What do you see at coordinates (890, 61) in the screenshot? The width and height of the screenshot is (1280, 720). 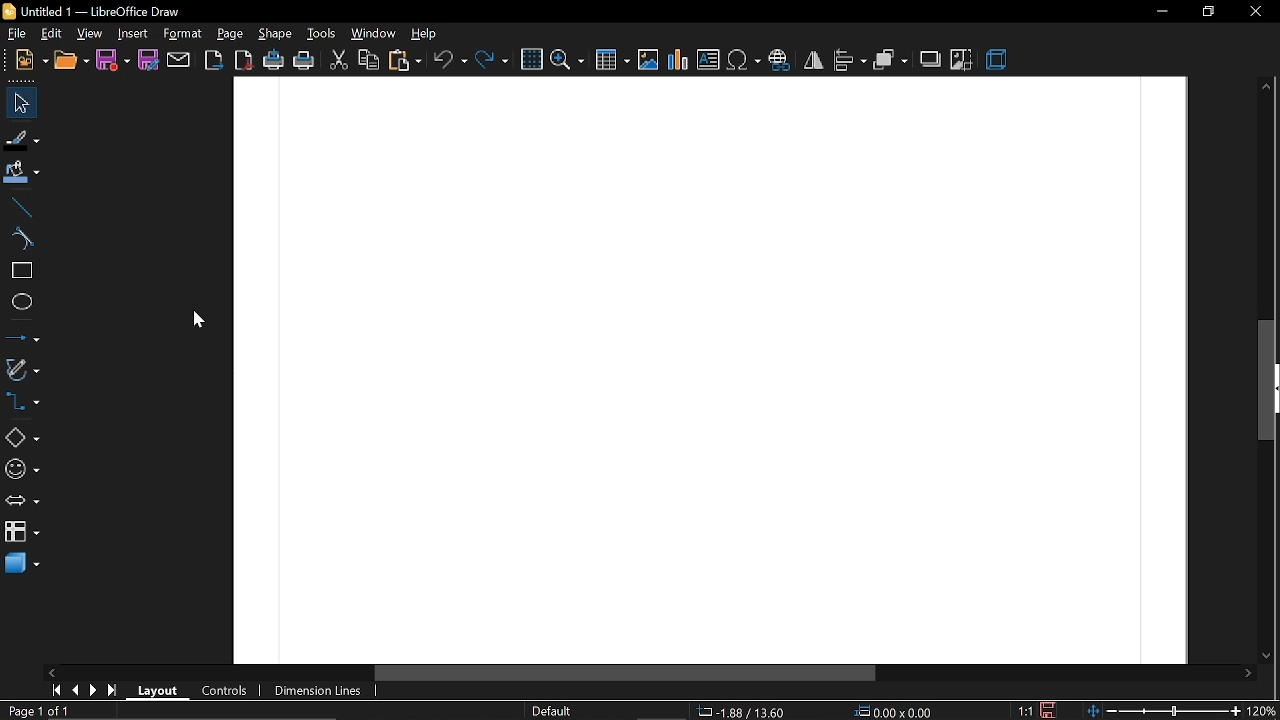 I see `arrange` at bounding box center [890, 61].